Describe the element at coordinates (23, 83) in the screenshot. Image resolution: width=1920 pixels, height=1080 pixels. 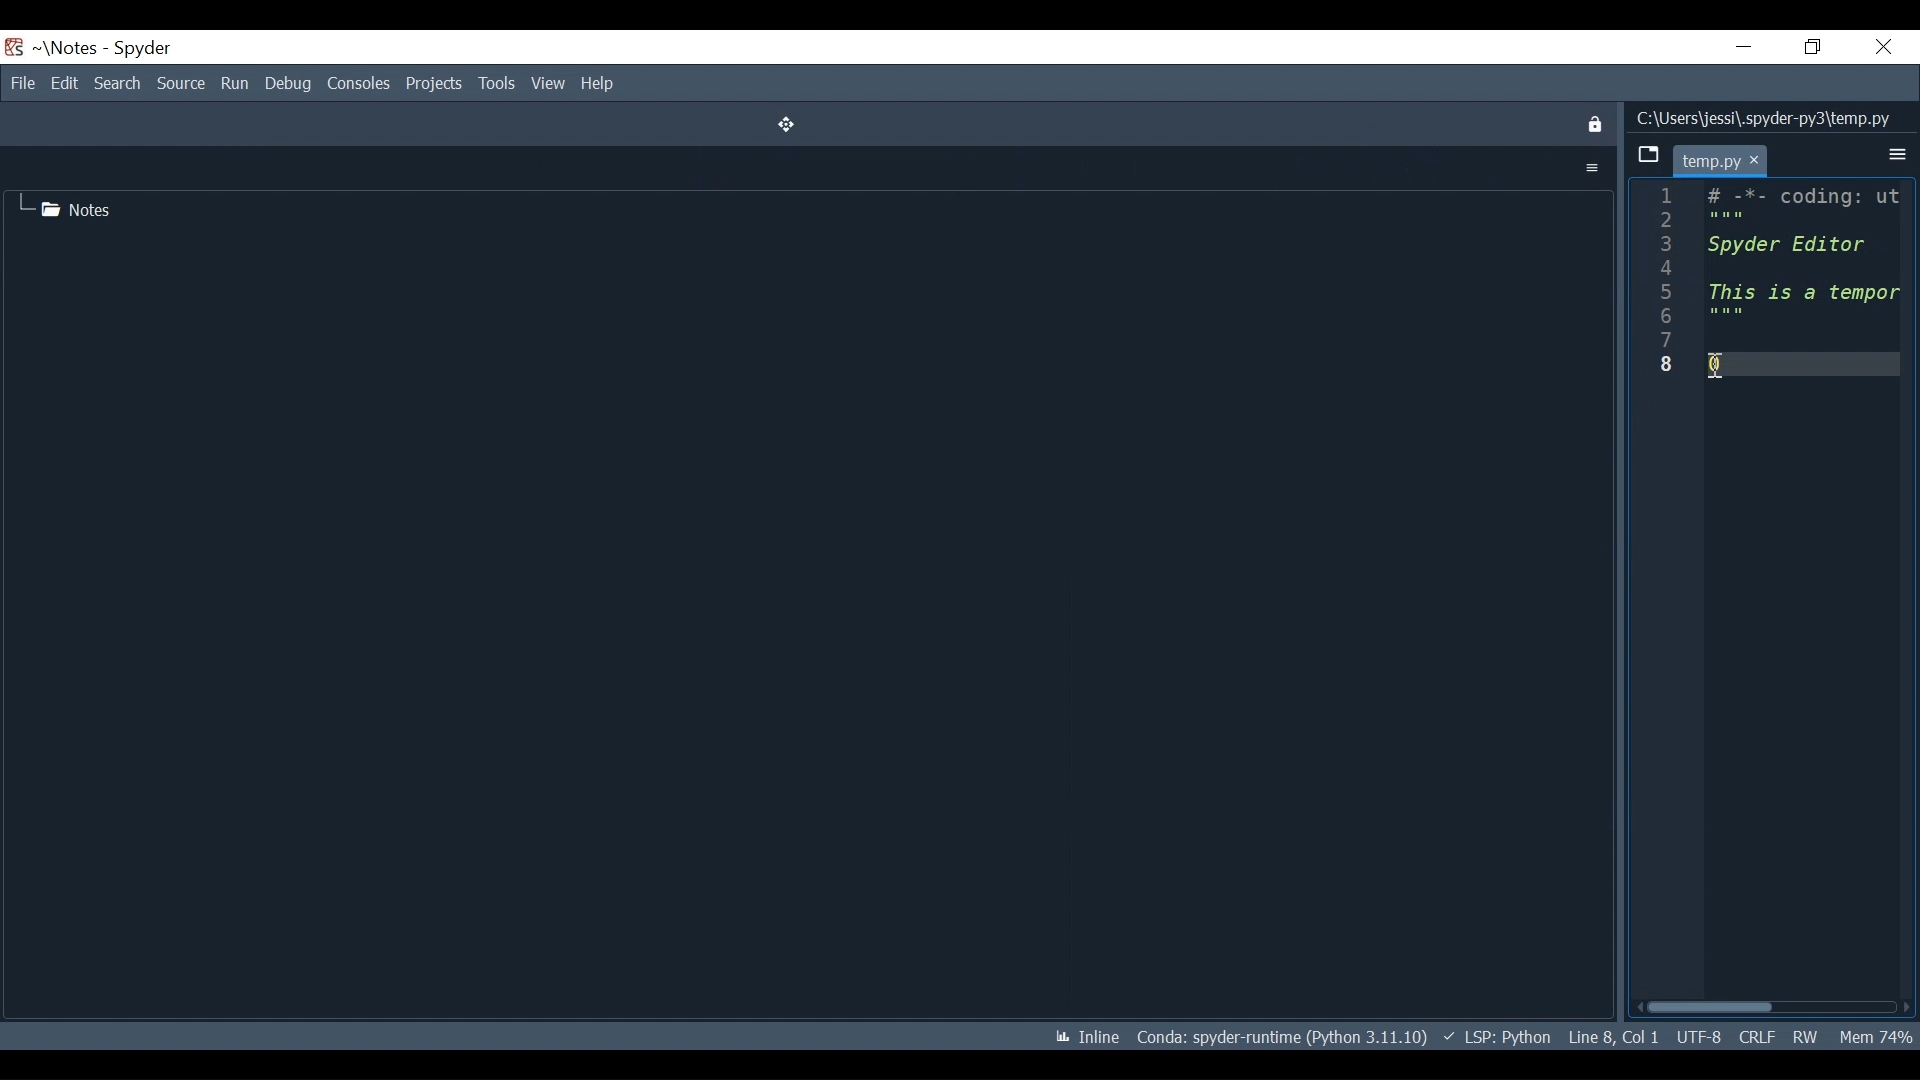
I see `File` at that location.